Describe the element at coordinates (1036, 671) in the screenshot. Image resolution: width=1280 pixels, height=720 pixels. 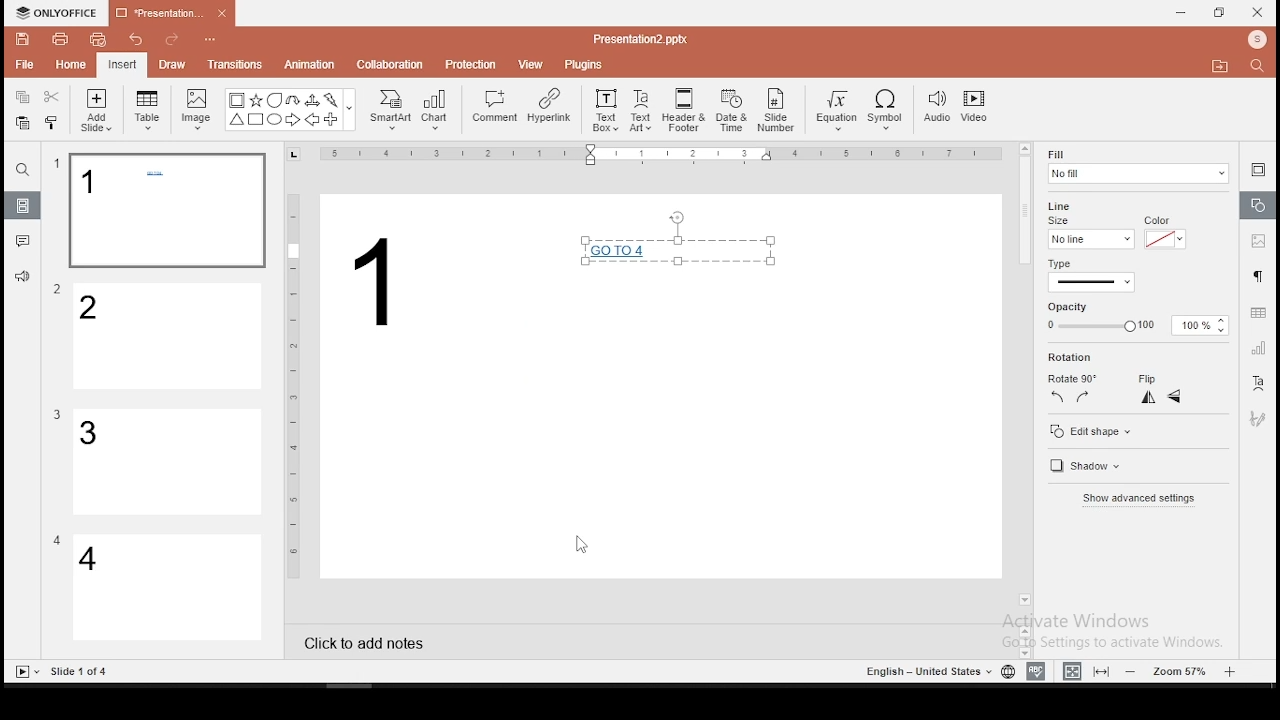
I see `spell check` at that location.